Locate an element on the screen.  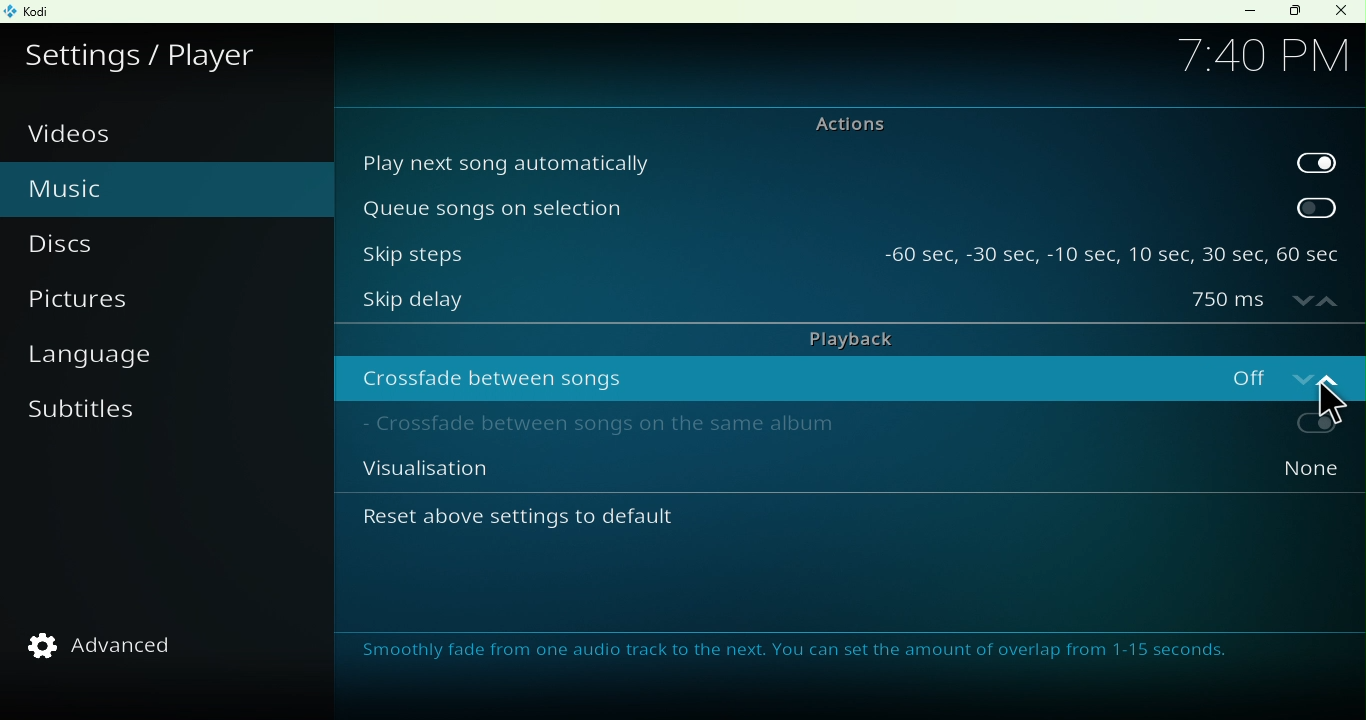
Minimize is located at coordinates (1245, 11).